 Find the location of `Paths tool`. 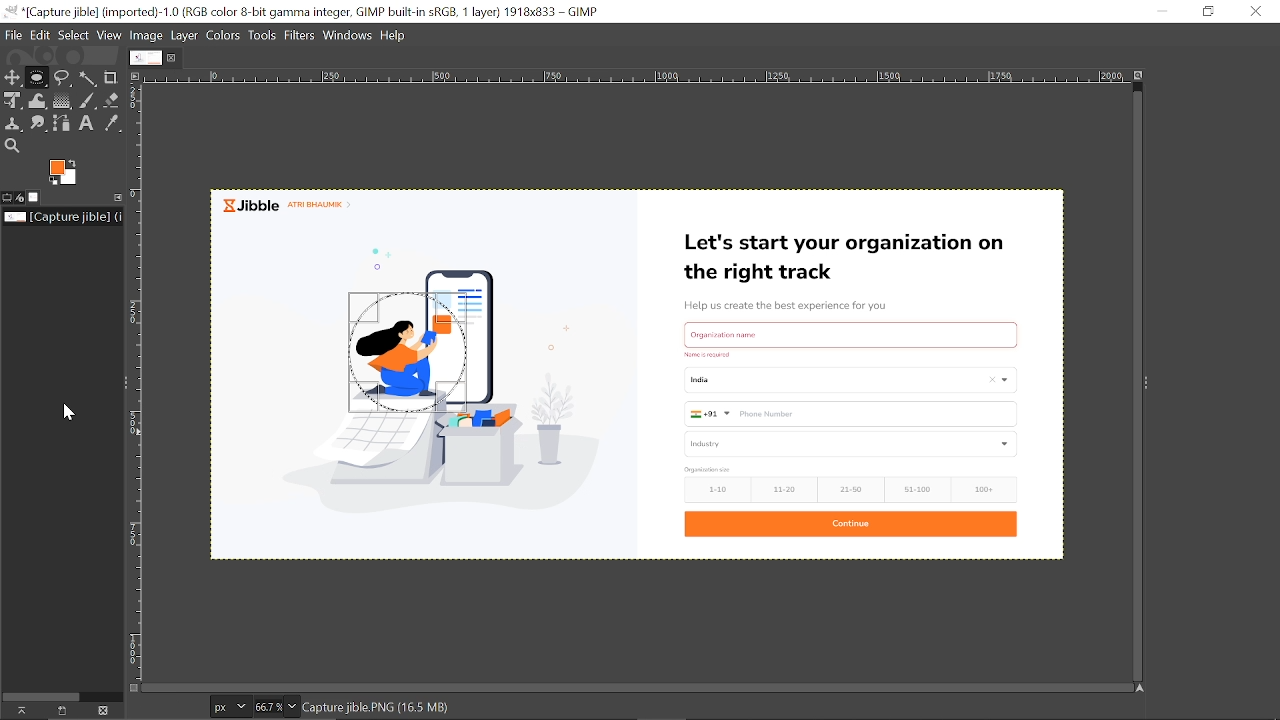

Paths tool is located at coordinates (64, 122).